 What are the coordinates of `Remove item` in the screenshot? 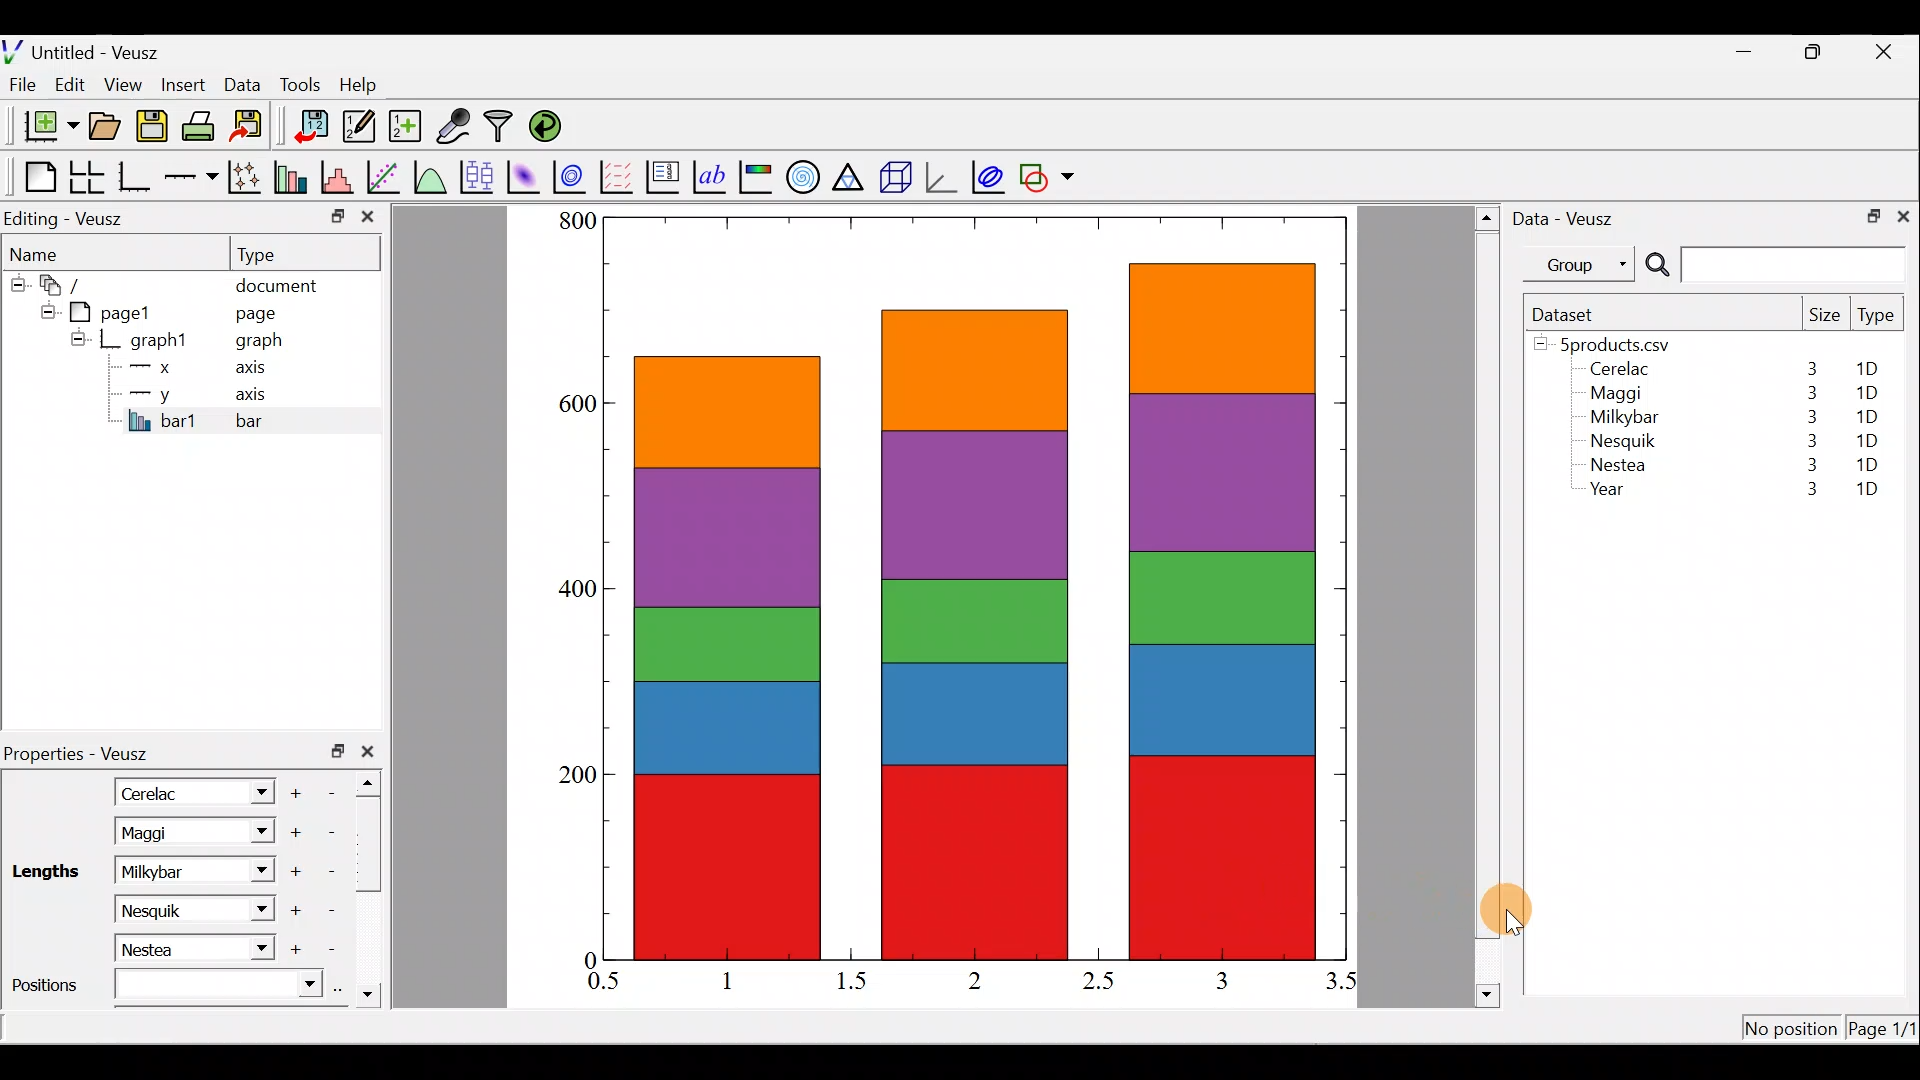 It's located at (338, 791).